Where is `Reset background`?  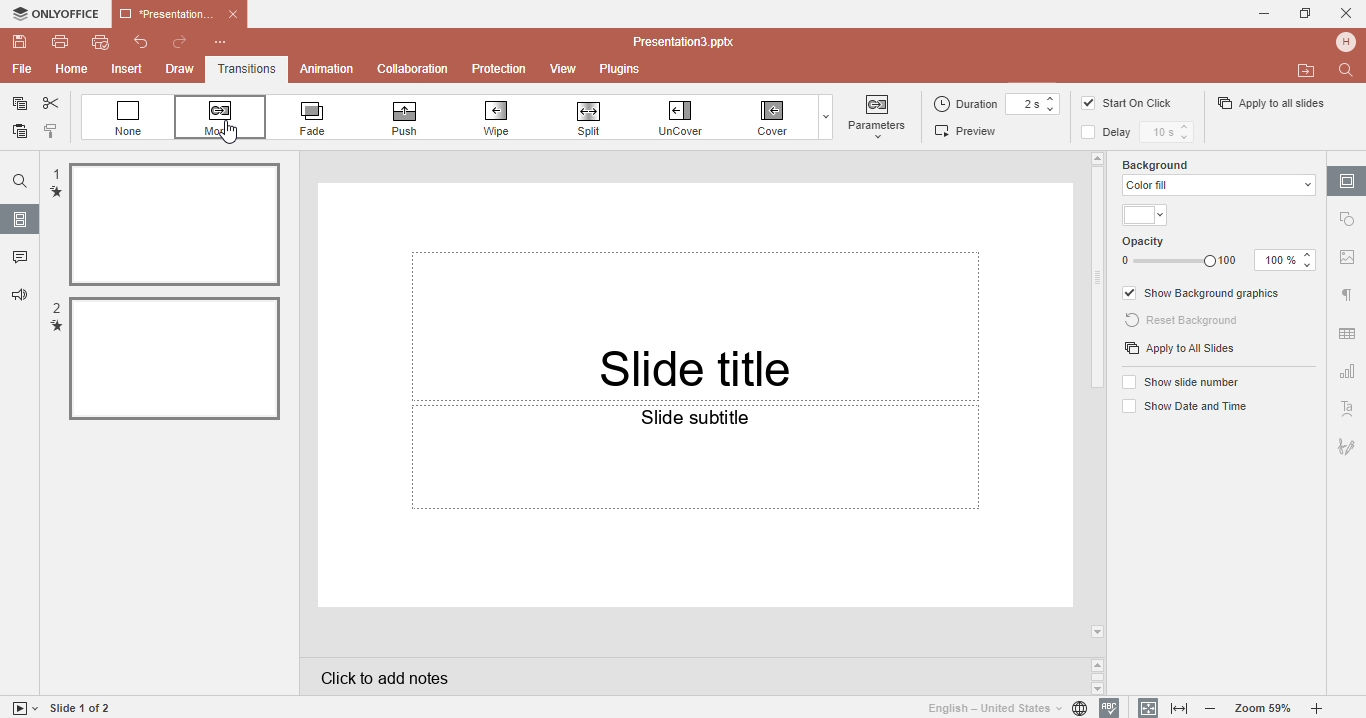 Reset background is located at coordinates (1185, 321).